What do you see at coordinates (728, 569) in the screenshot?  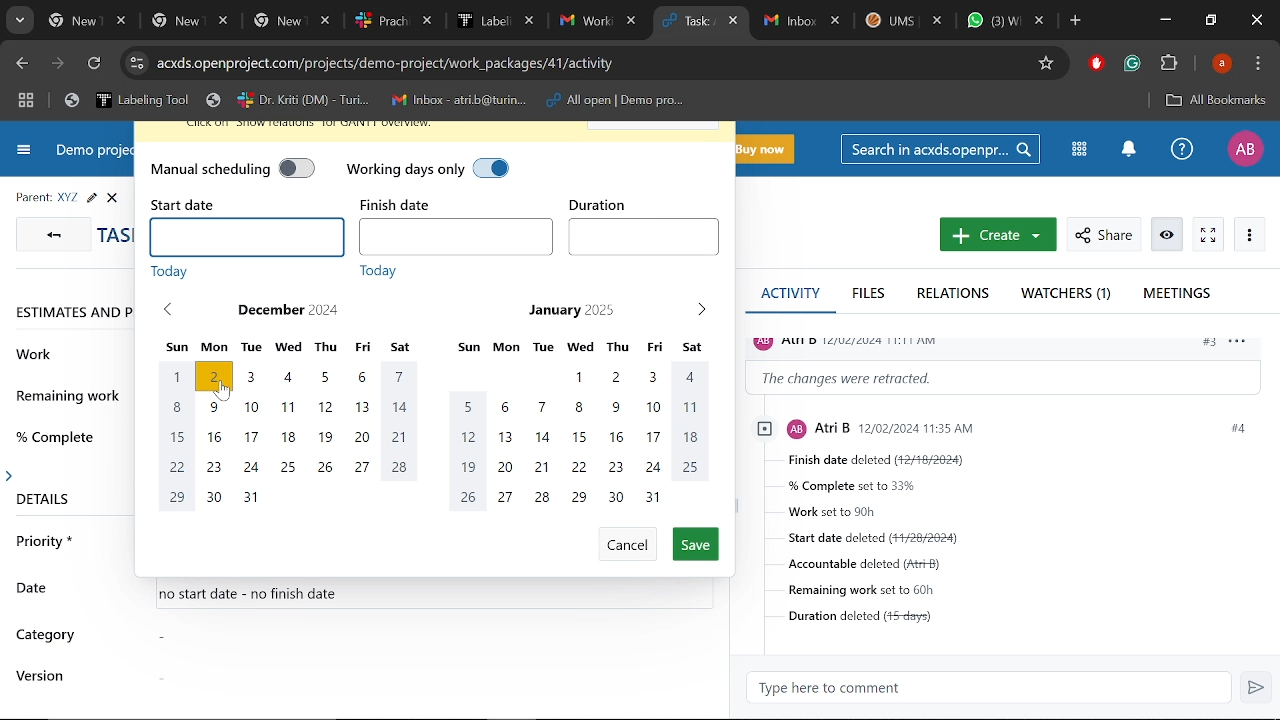 I see `scrollbar` at bounding box center [728, 569].